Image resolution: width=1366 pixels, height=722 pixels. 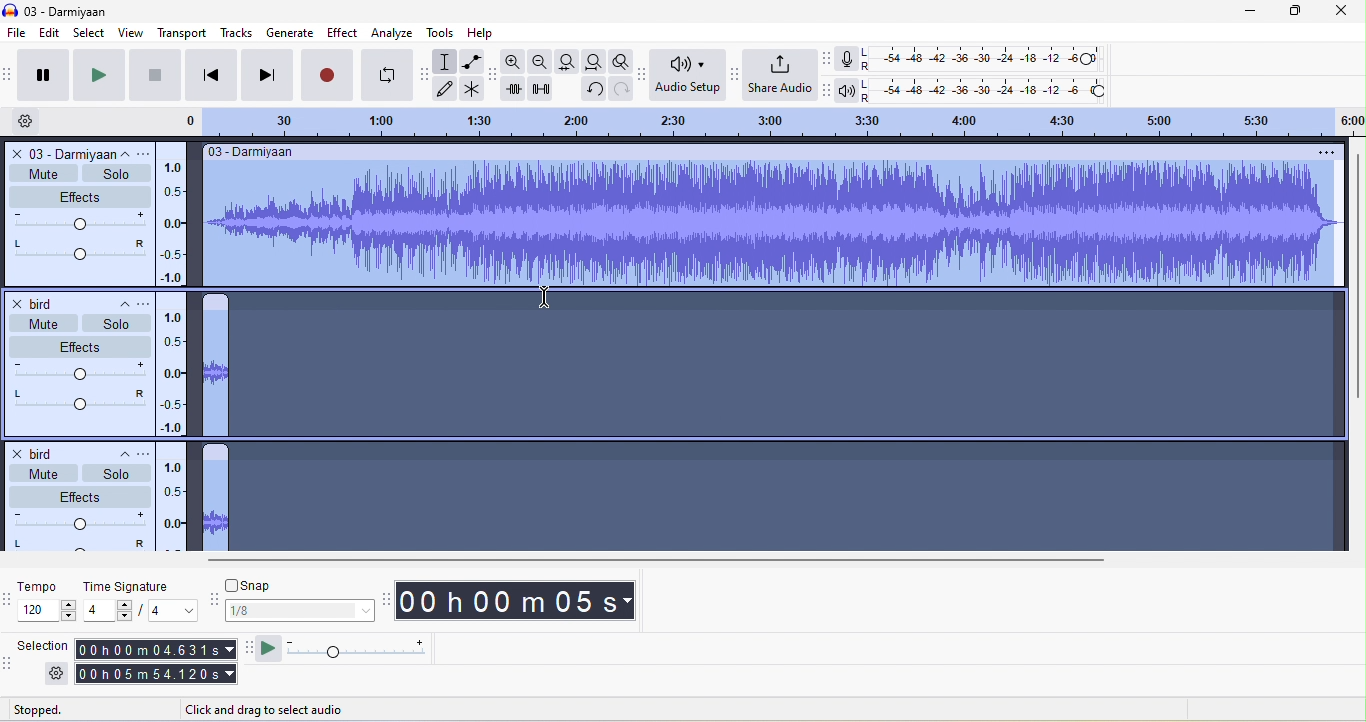 What do you see at coordinates (150, 450) in the screenshot?
I see `open menu` at bounding box center [150, 450].